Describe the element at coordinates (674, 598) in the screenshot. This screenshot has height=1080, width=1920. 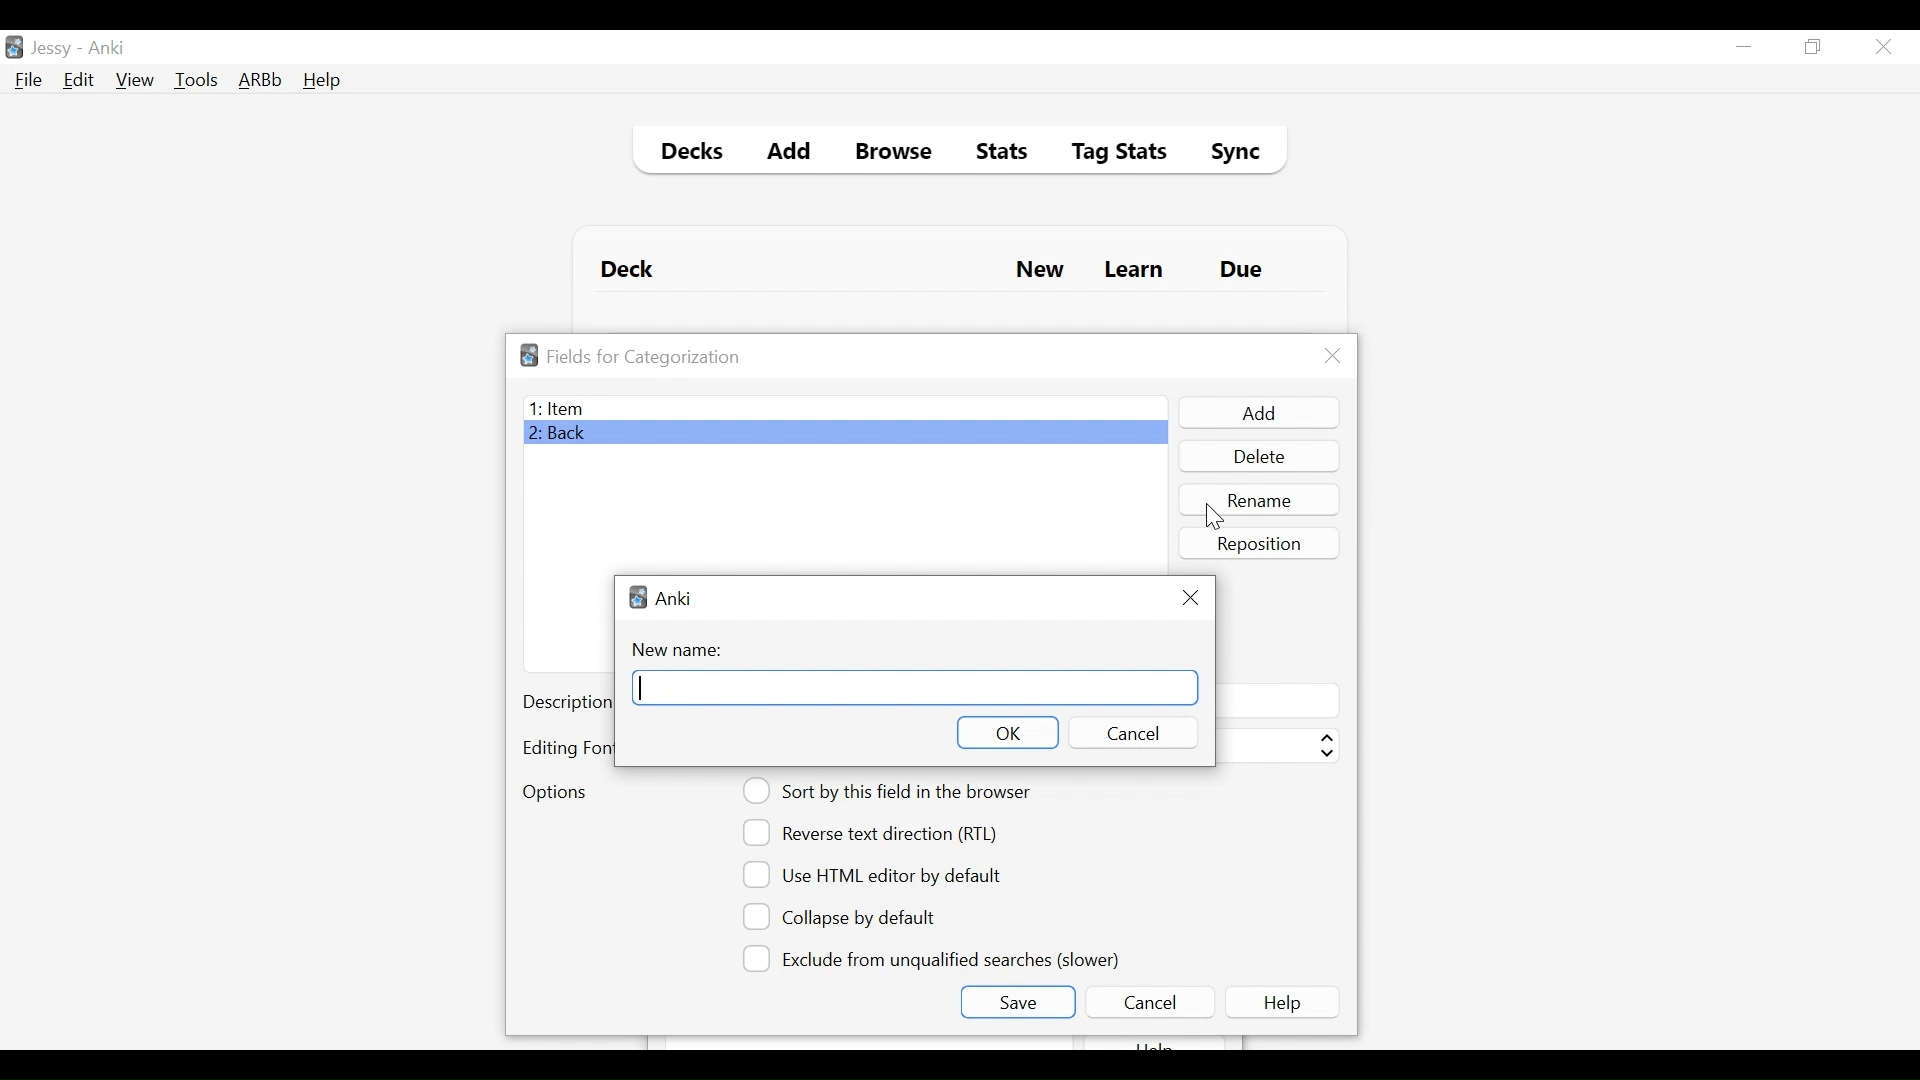
I see `Anki` at that location.